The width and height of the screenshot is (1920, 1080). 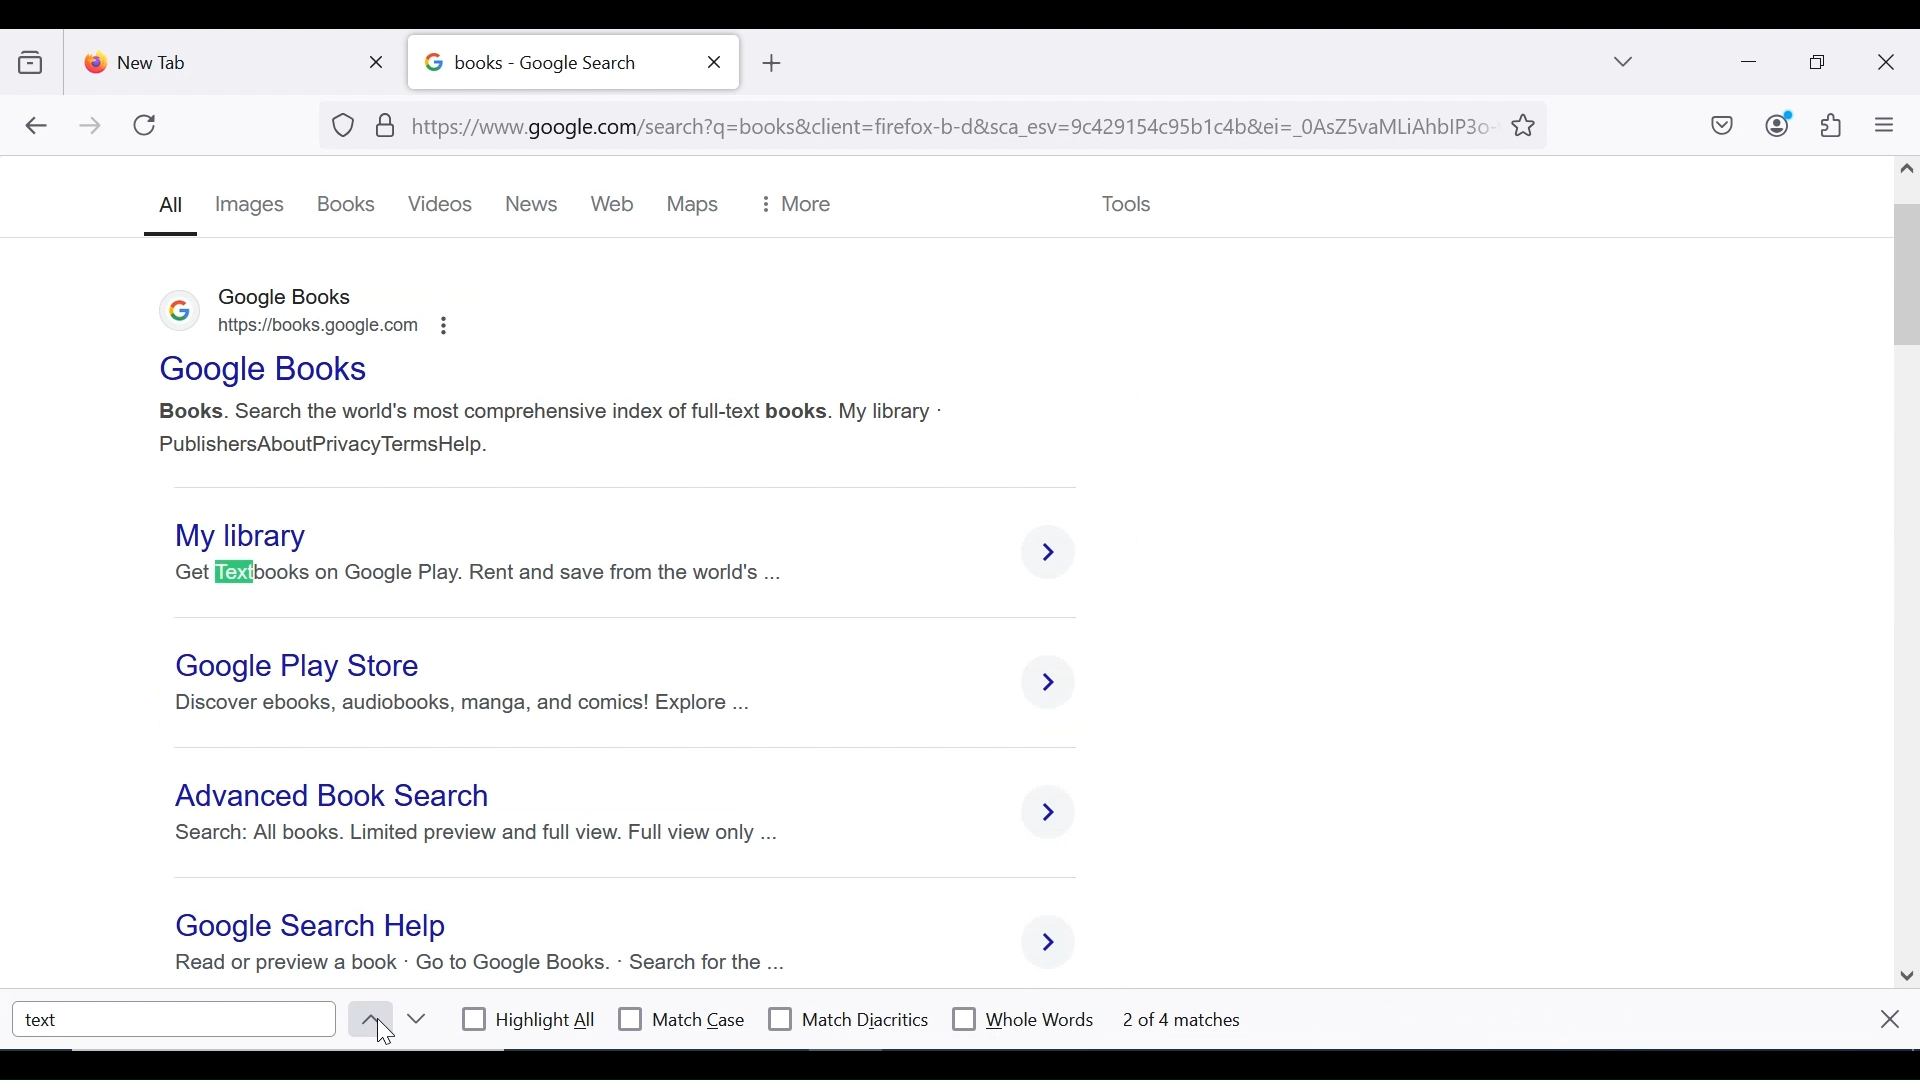 What do you see at coordinates (1022, 1017) in the screenshot?
I see `whole words` at bounding box center [1022, 1017].